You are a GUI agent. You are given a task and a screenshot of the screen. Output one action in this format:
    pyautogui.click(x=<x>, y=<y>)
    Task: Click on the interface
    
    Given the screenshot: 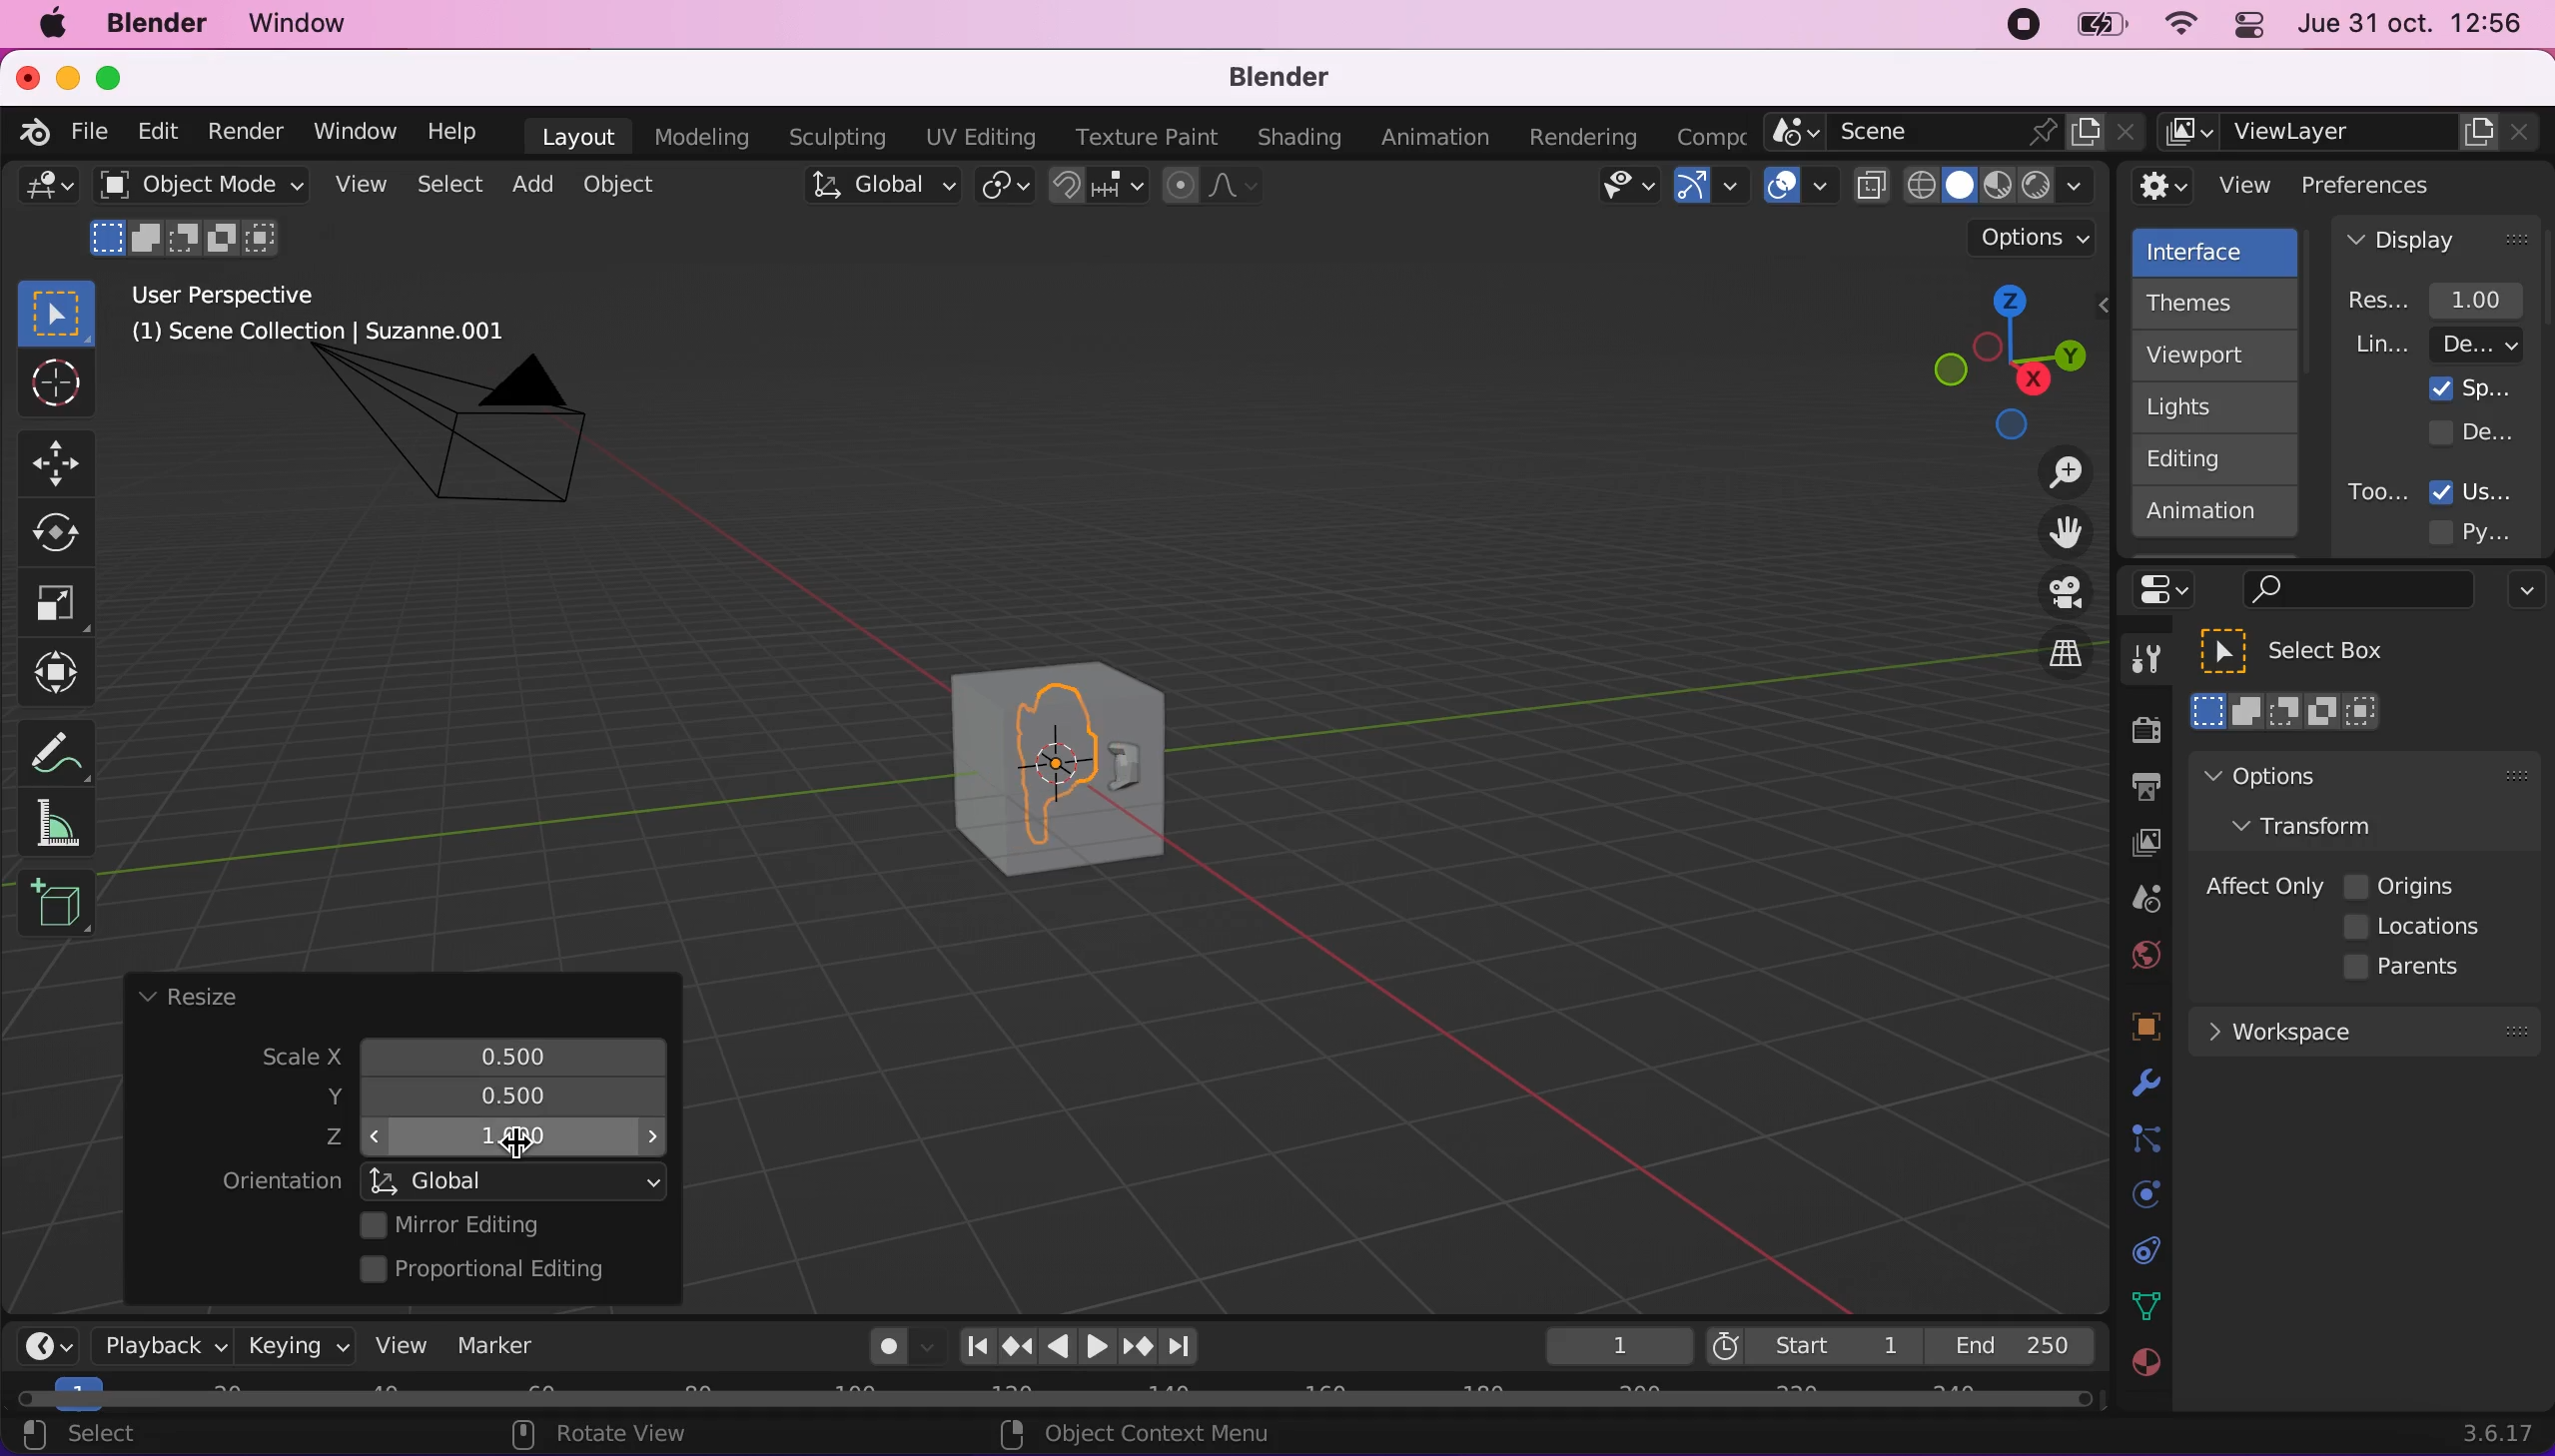 What is the action you would take?
    pyautogui.click(x=2218, y=249)
    